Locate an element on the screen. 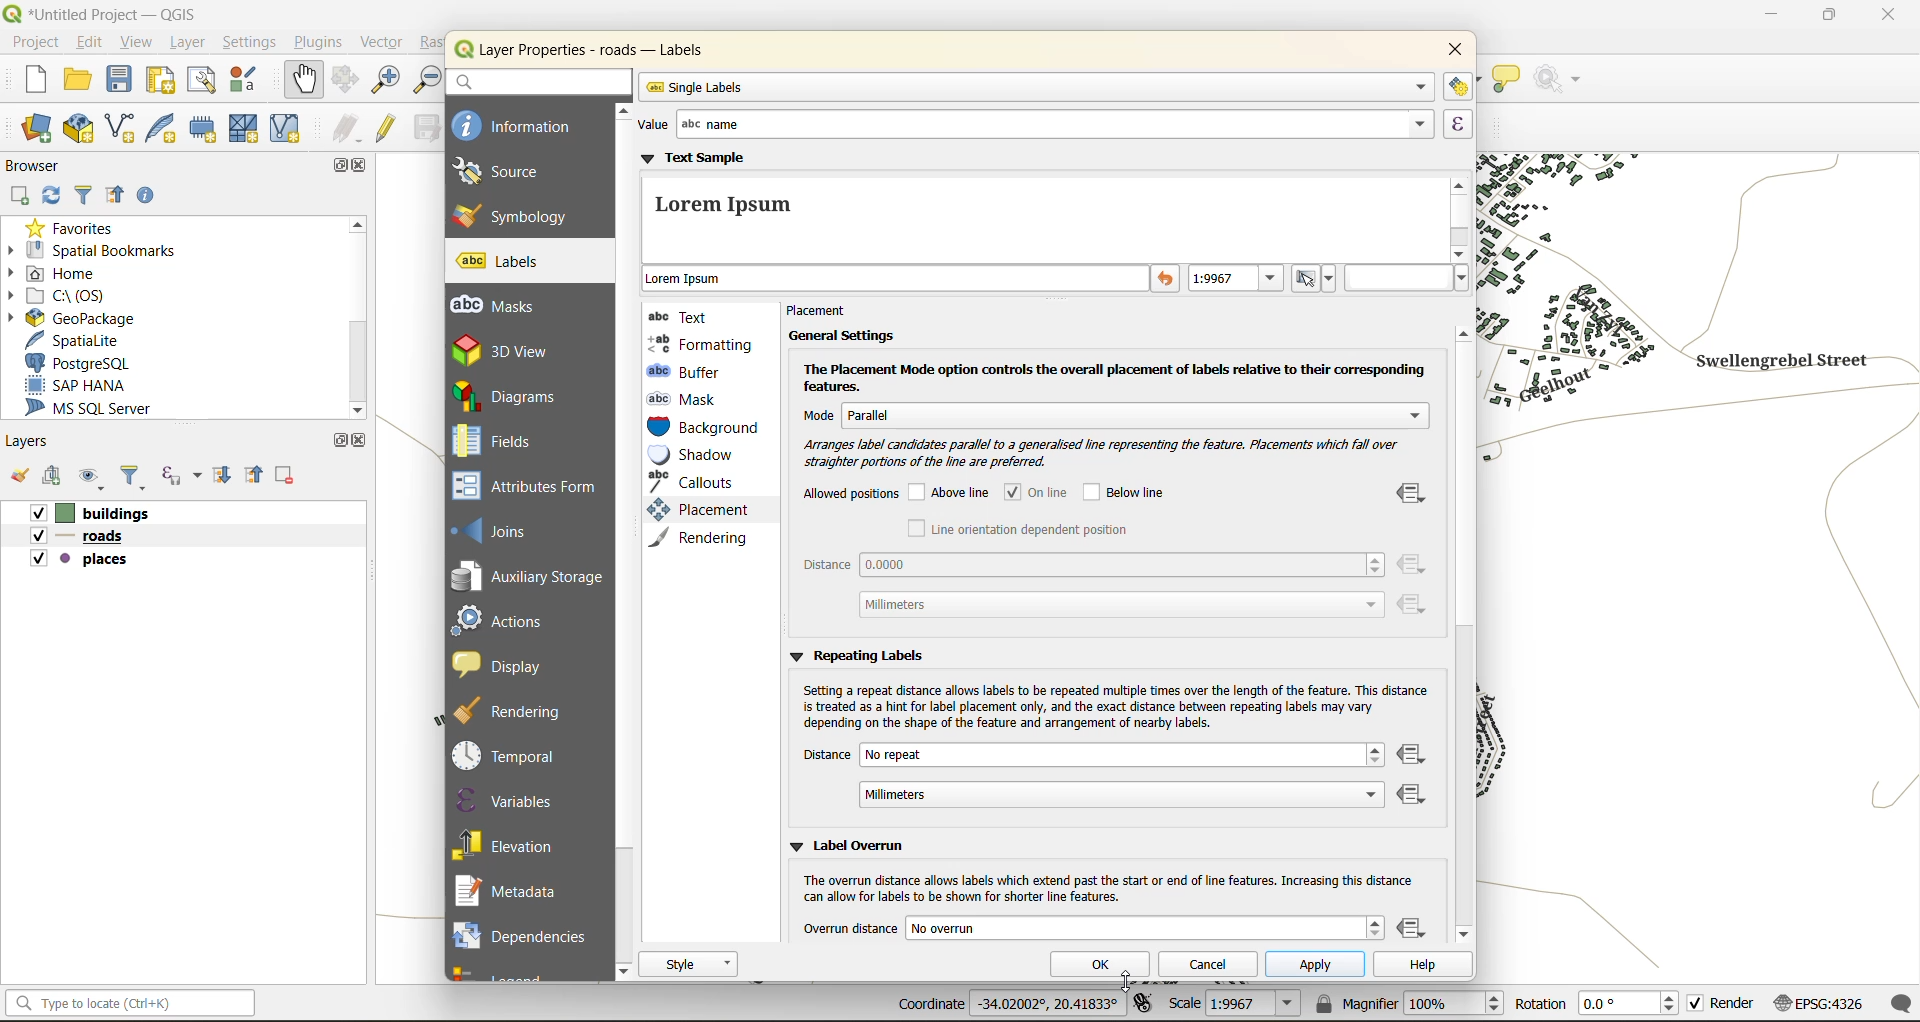 Image resolution: width=1920 pixels, height=1022 pixels. fields is located at coordinates (494, 441).